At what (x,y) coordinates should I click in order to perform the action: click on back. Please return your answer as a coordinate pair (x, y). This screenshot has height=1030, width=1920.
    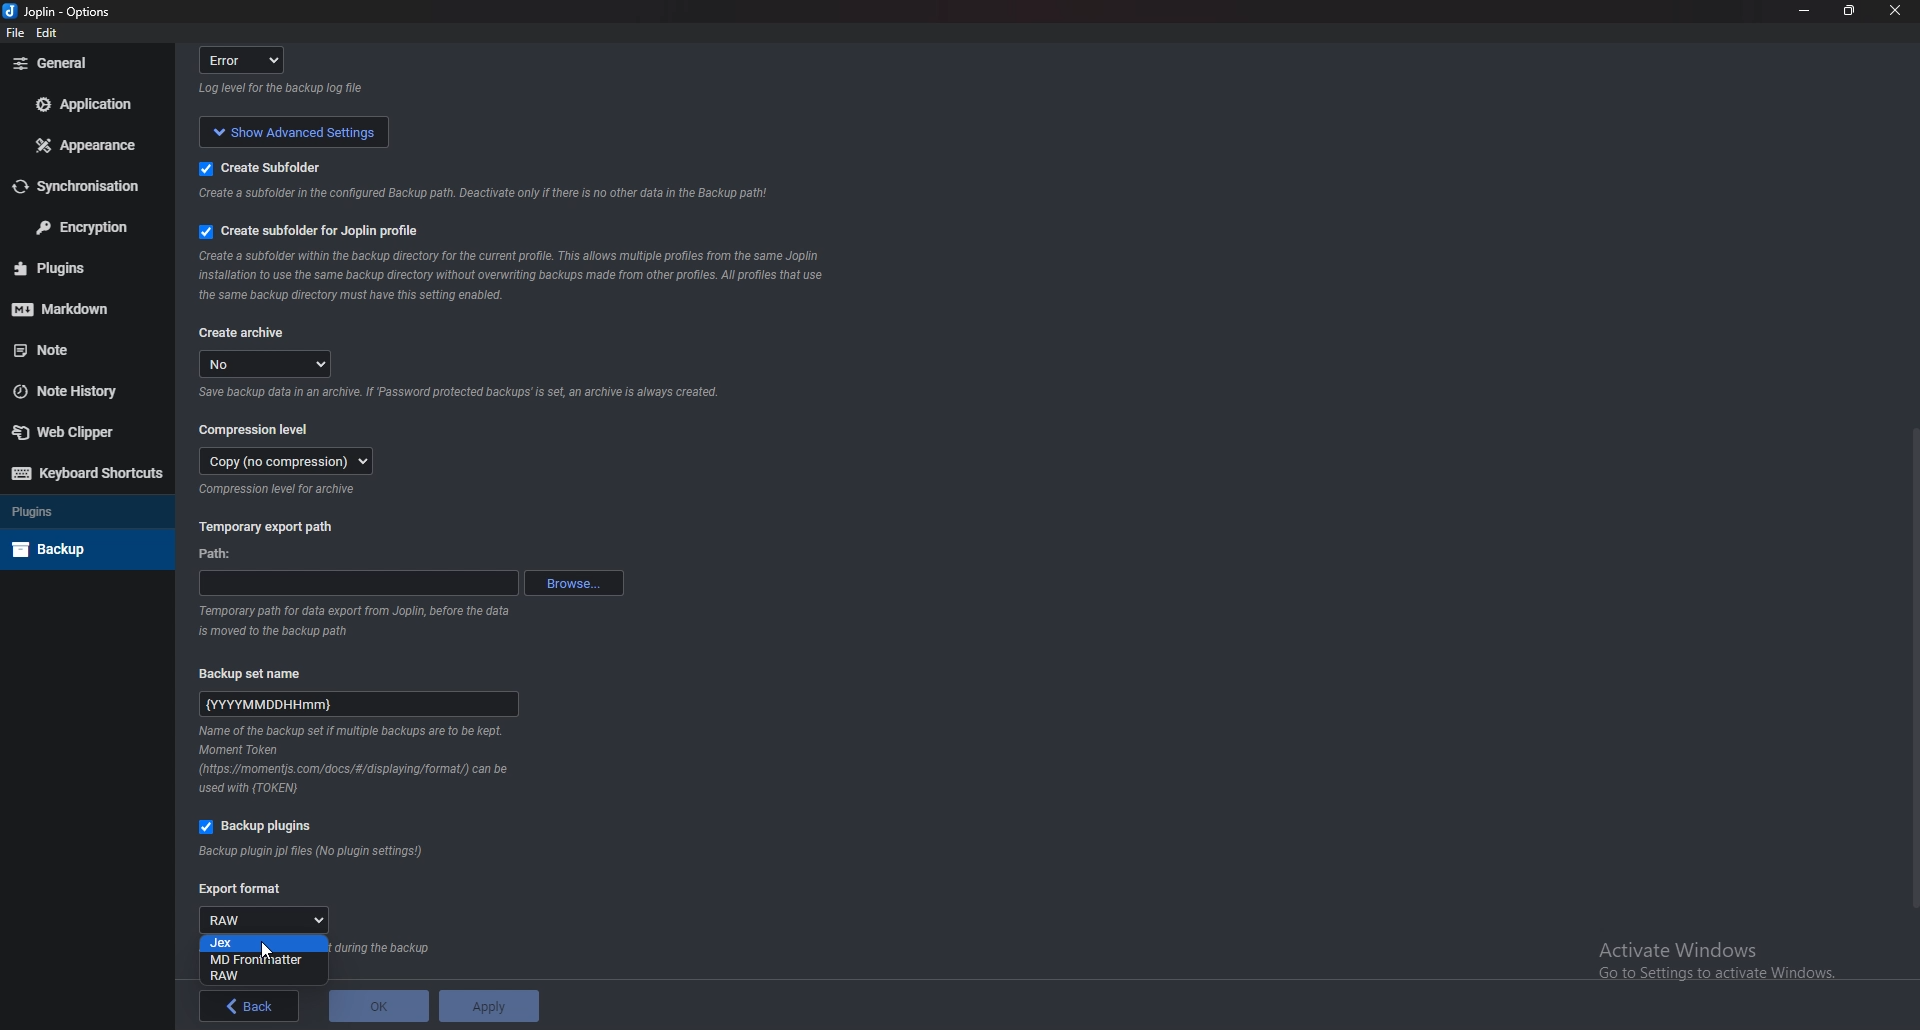
    Looking at the image, I should click on (250, 1006).